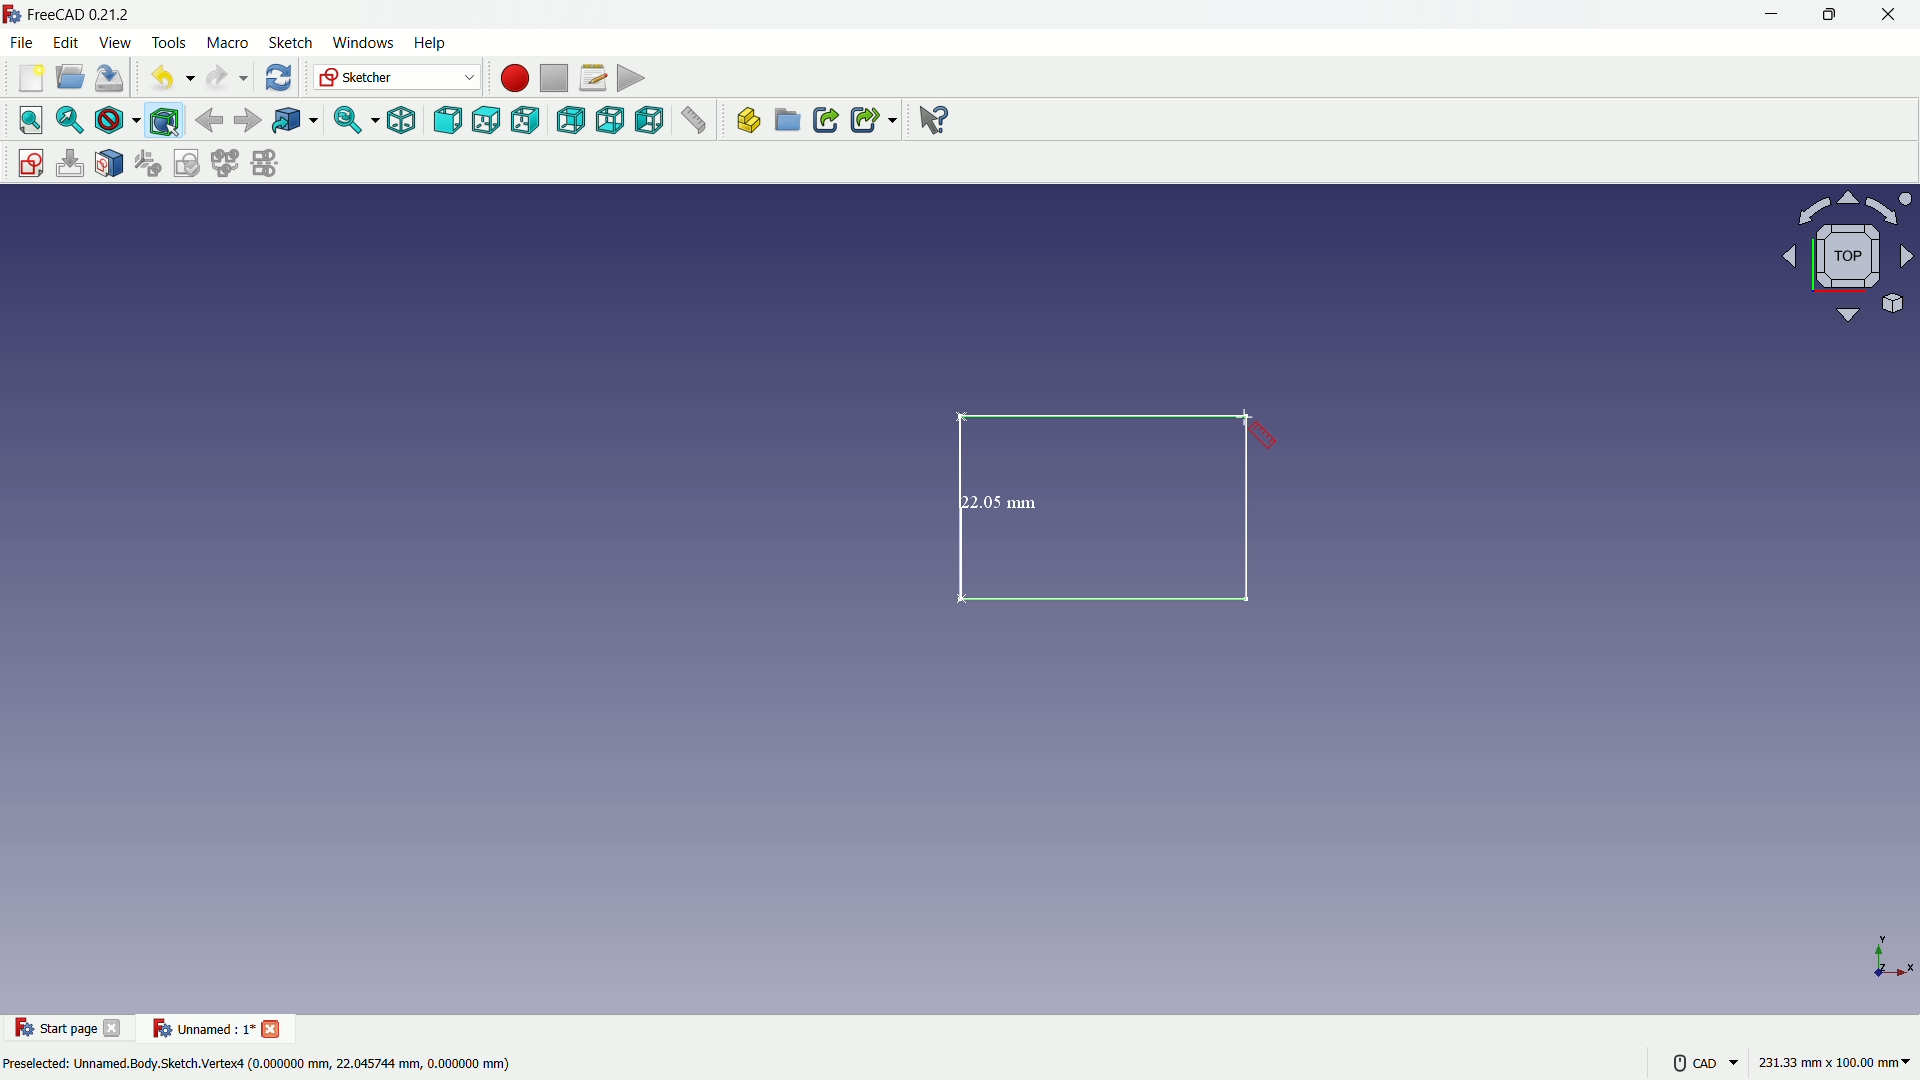 Image resolution: width=1920 pixels, height=1080 pixels. Describe the element at coordinates (151, 164) in the screenshot. I see `reorient sketches` at that location.